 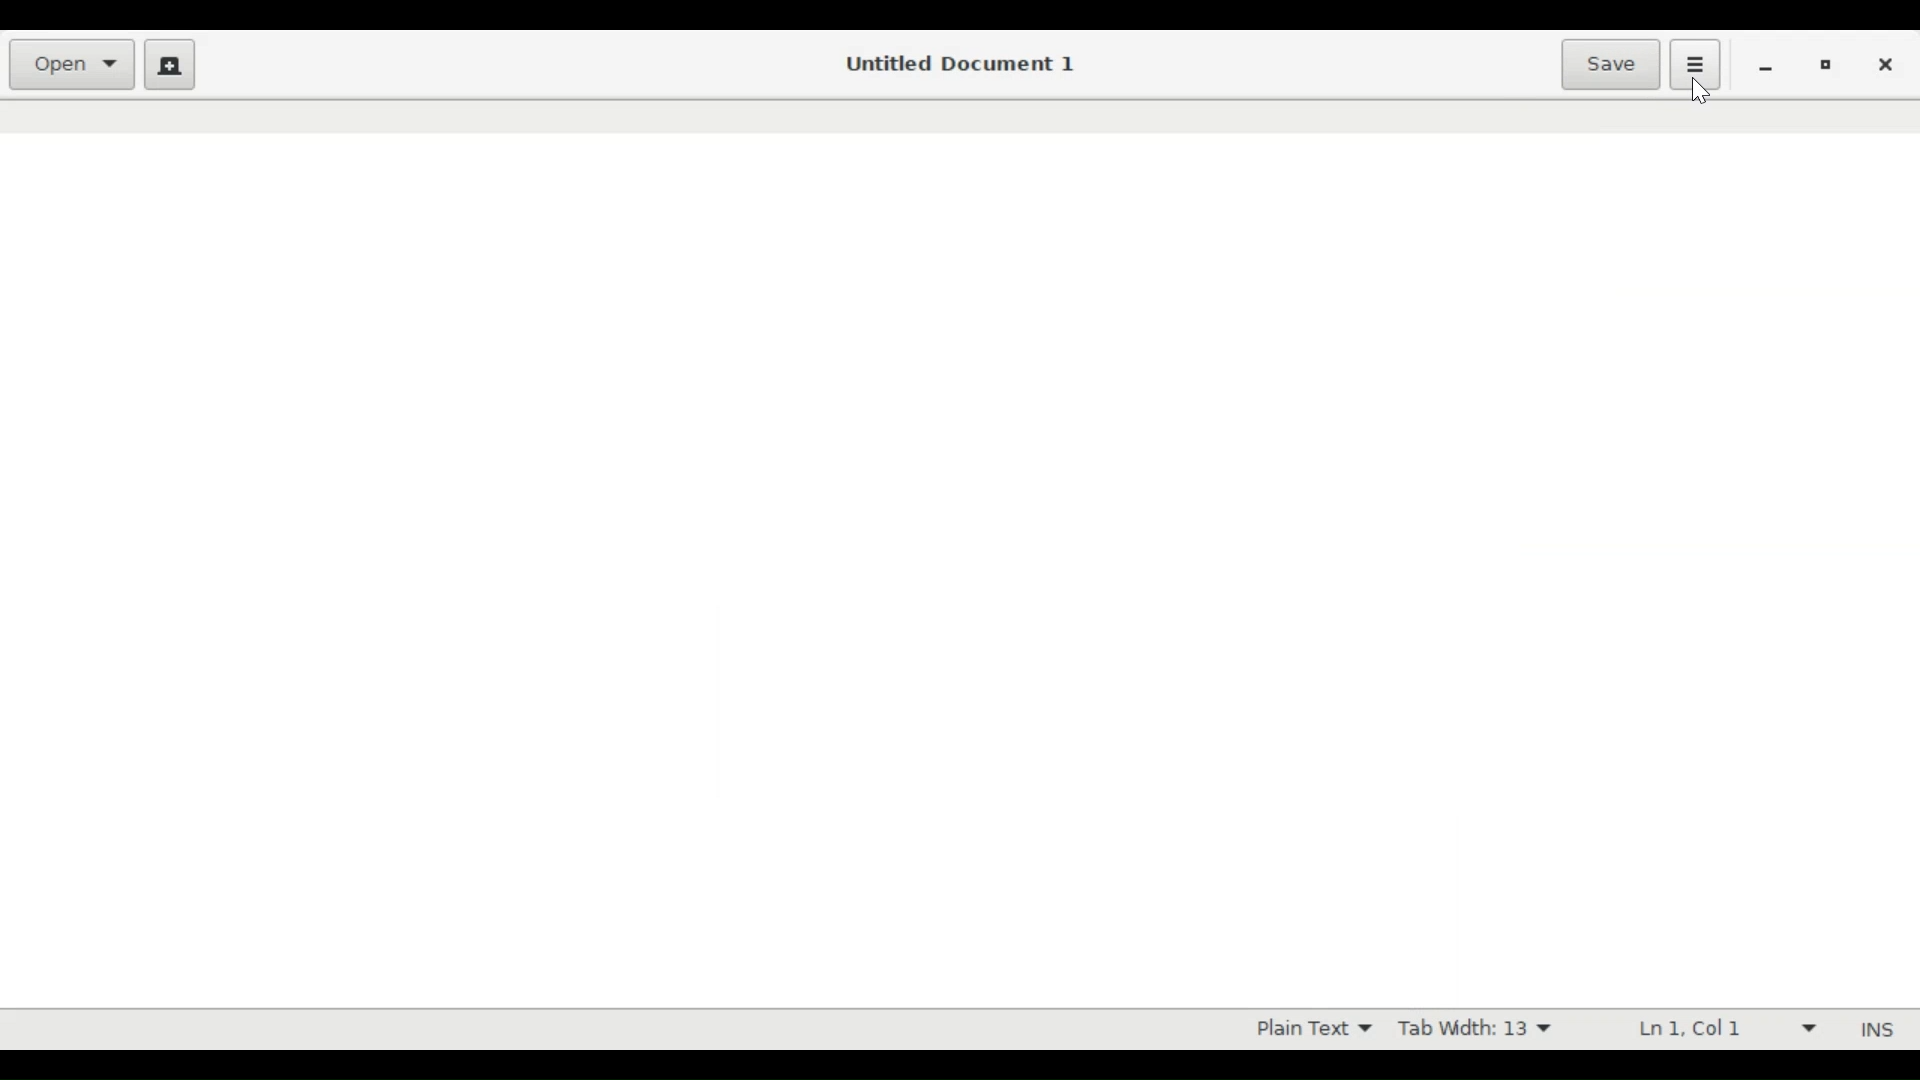 What do you see at coordinates (1610, 64) in the screenshot?
I see `Save` at bounding box center [1610, 64].